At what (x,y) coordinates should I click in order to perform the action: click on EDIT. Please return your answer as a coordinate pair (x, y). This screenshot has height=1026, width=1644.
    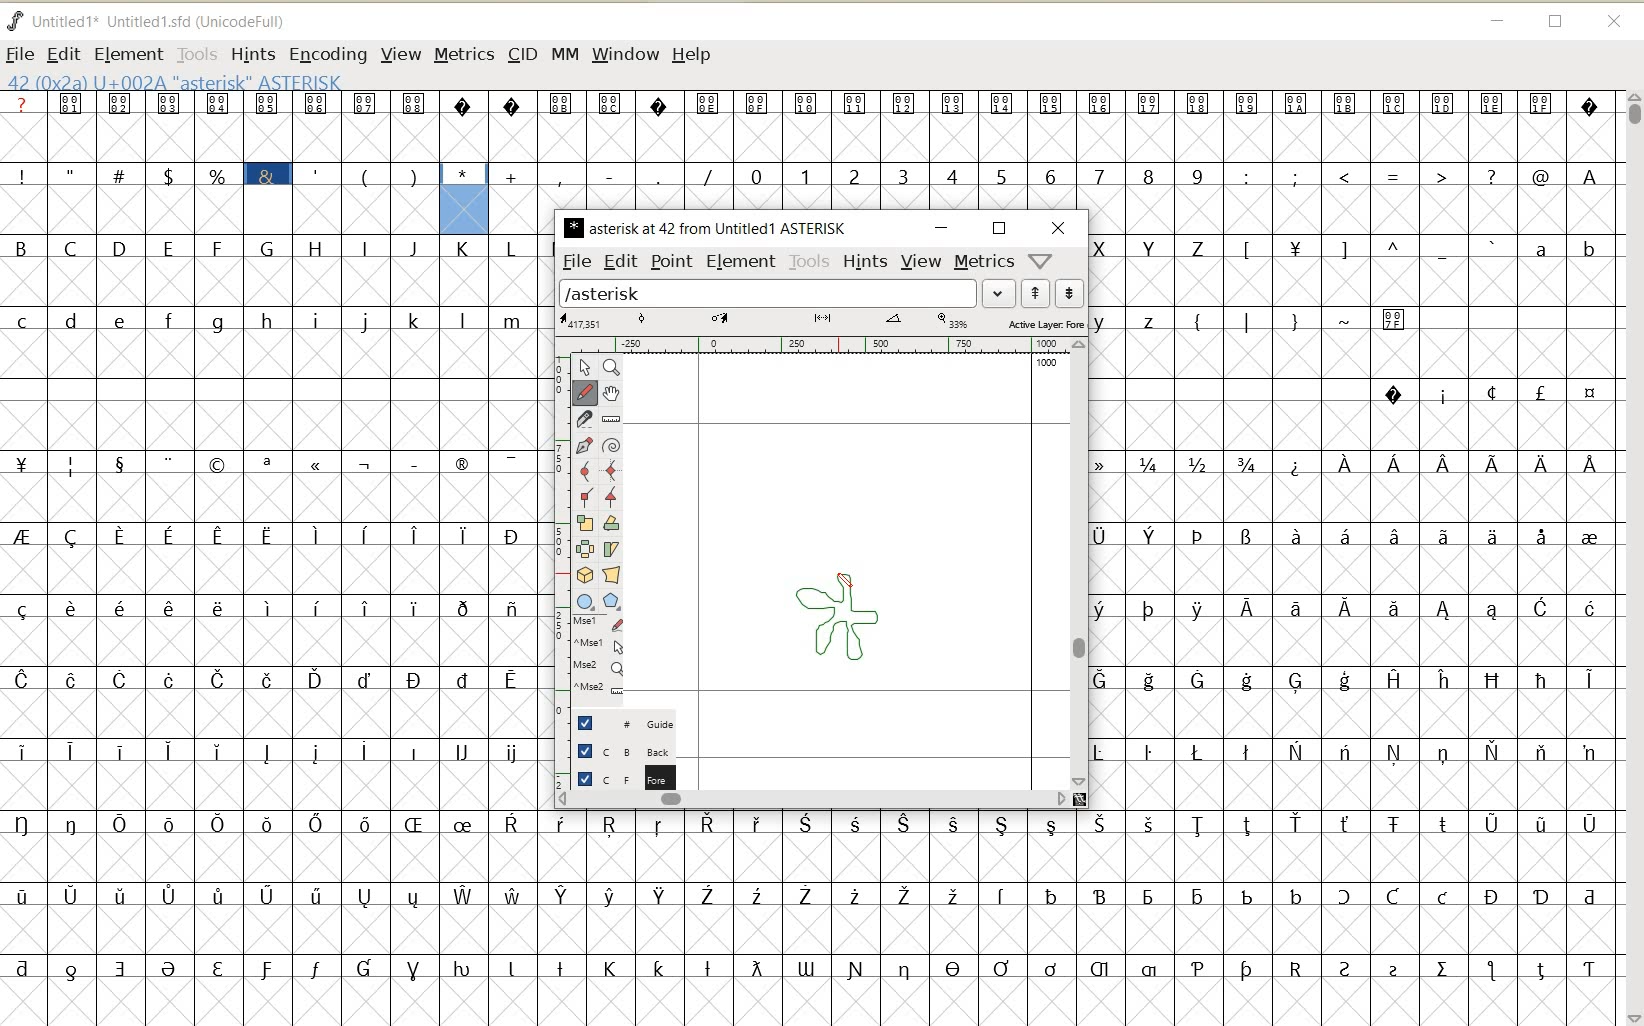
    Looking at the image, I should click on (64, 53).